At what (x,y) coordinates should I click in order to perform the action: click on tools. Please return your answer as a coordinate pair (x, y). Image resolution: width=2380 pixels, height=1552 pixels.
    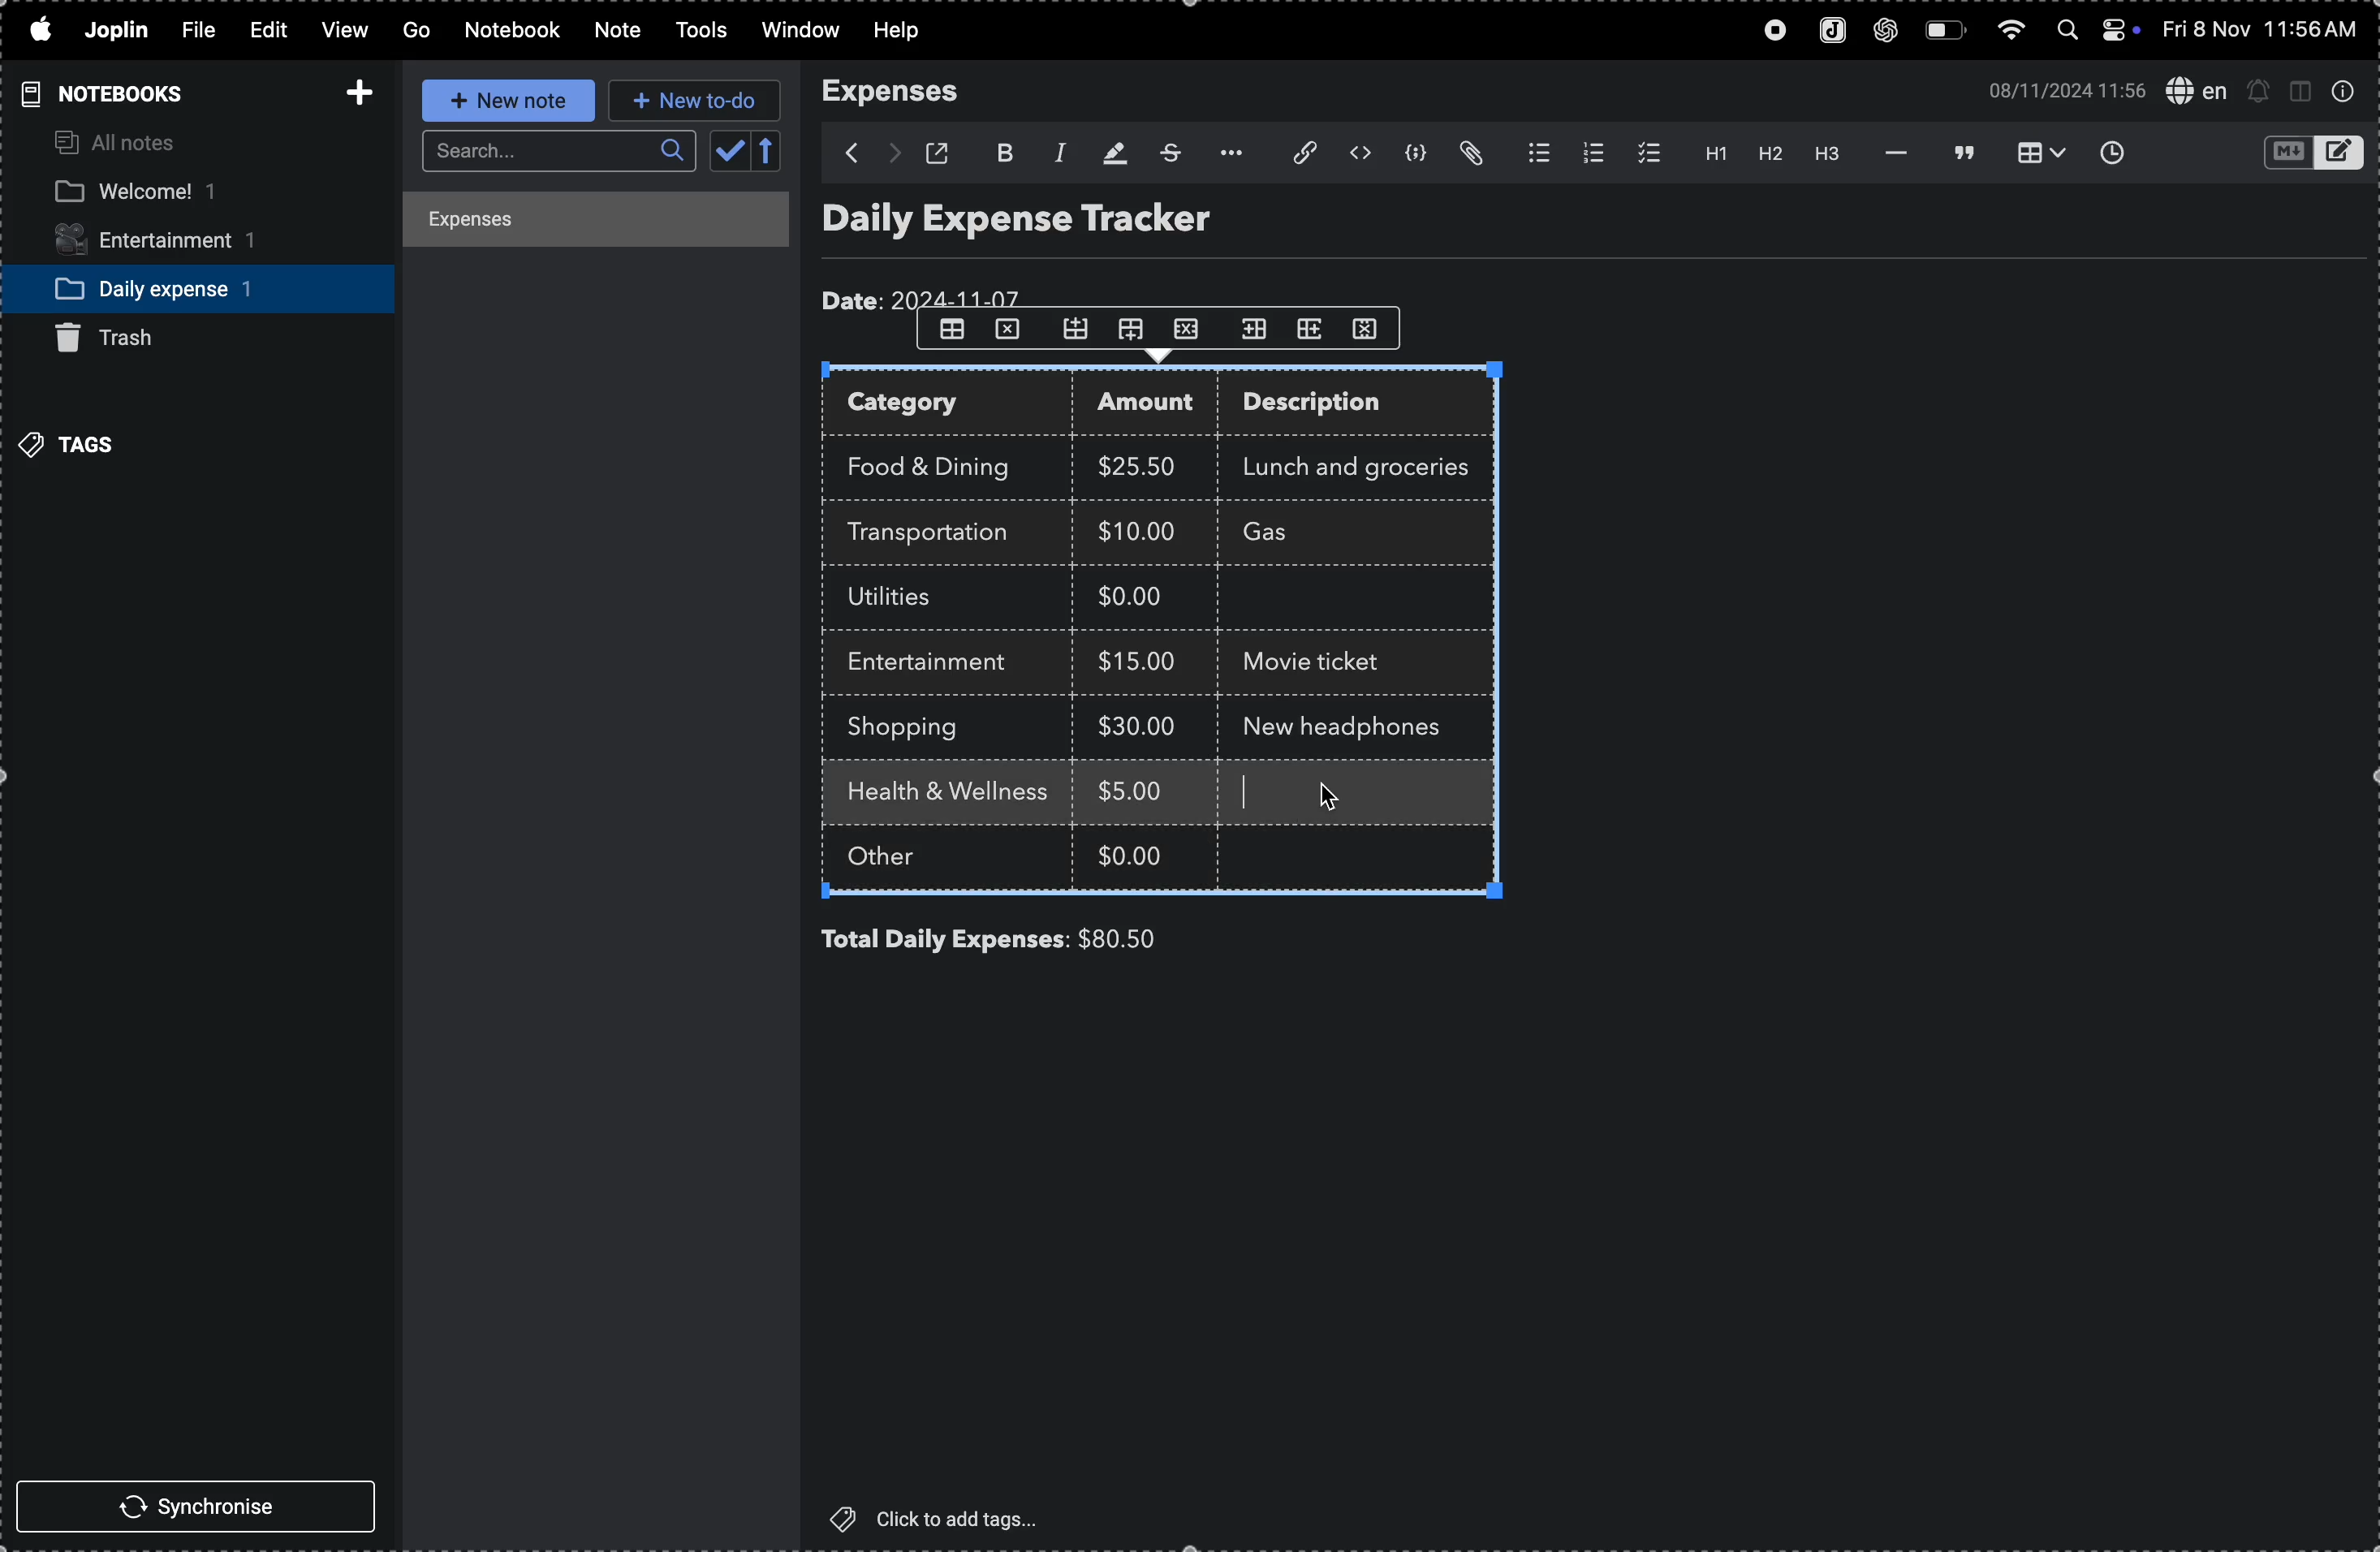
    Looking at the image, I should click on (695, 31).